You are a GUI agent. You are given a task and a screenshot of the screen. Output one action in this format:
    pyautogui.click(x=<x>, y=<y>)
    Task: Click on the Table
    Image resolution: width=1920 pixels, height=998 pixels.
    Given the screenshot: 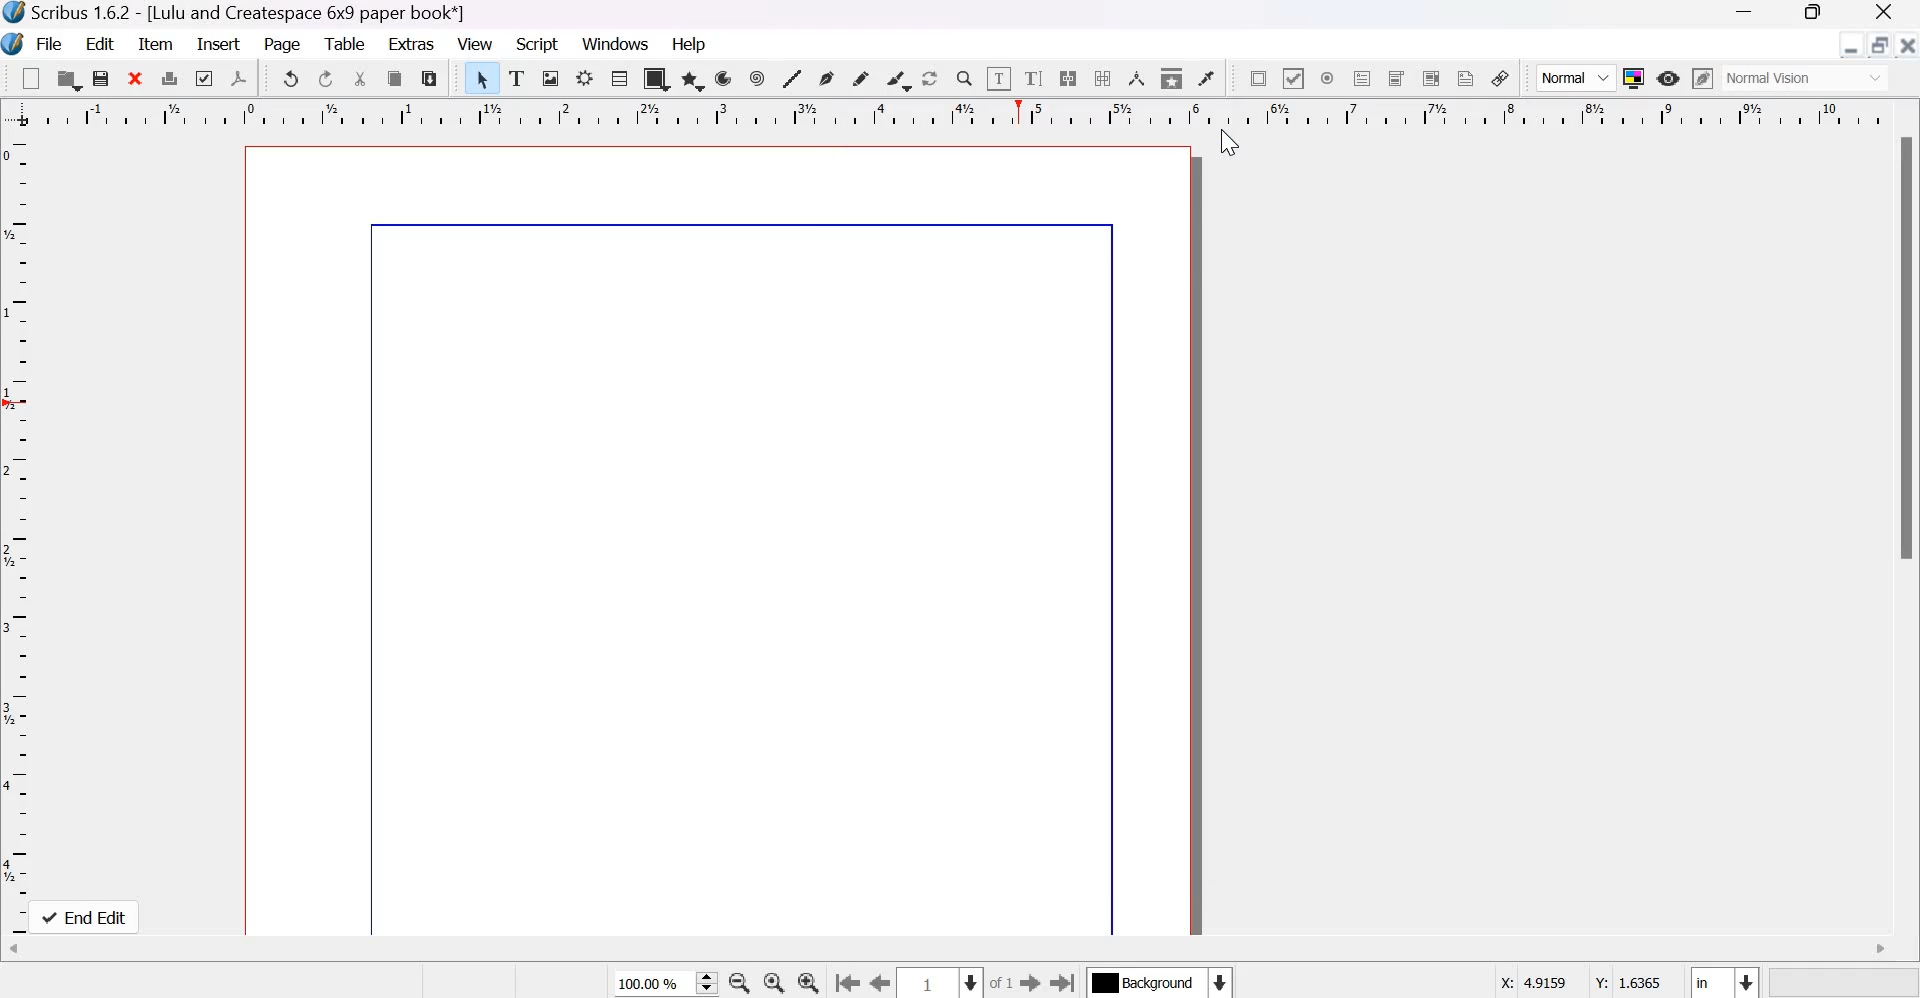 What is the action you would take?
    pyautogui.click(x=618, y=79)
    